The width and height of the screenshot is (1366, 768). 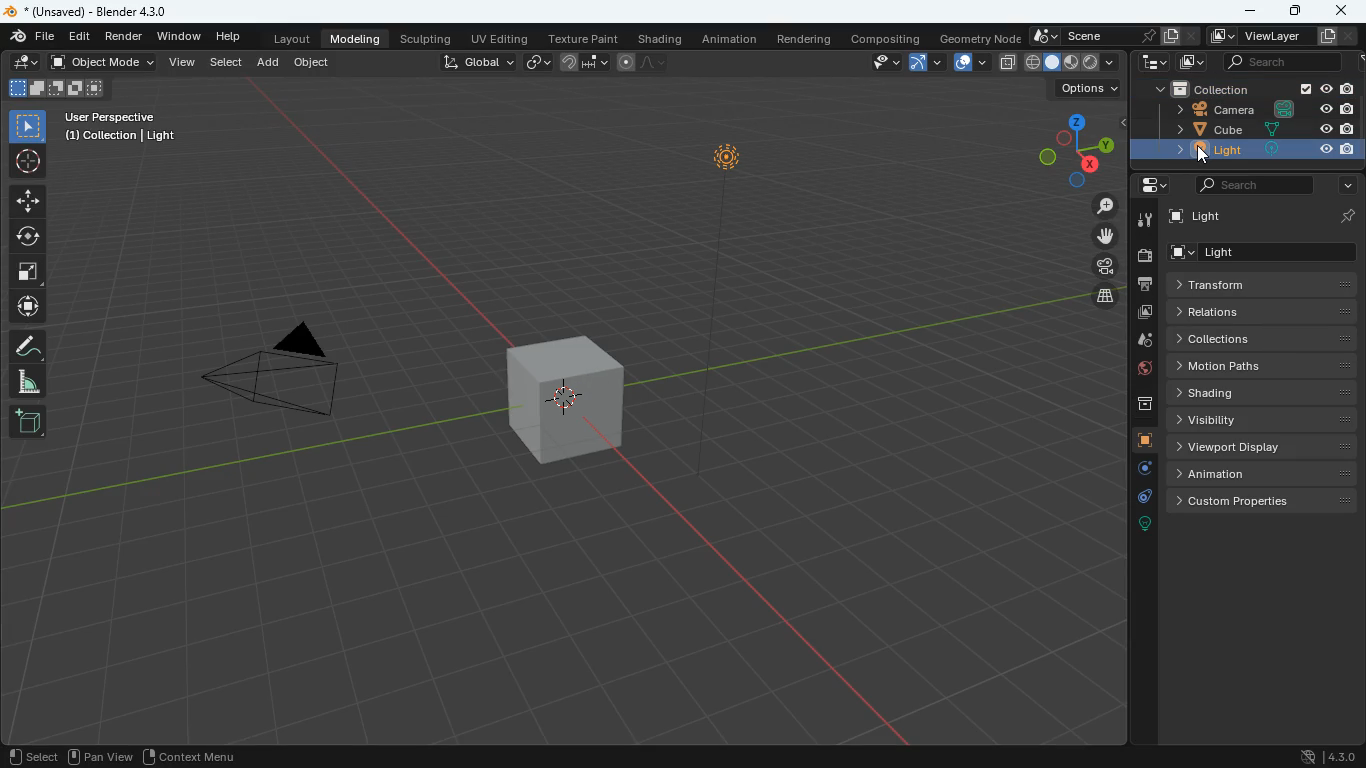 What do you see at coordinates (227, 35) in the screenshot?
I see `help` at bounding box center [227, 35].